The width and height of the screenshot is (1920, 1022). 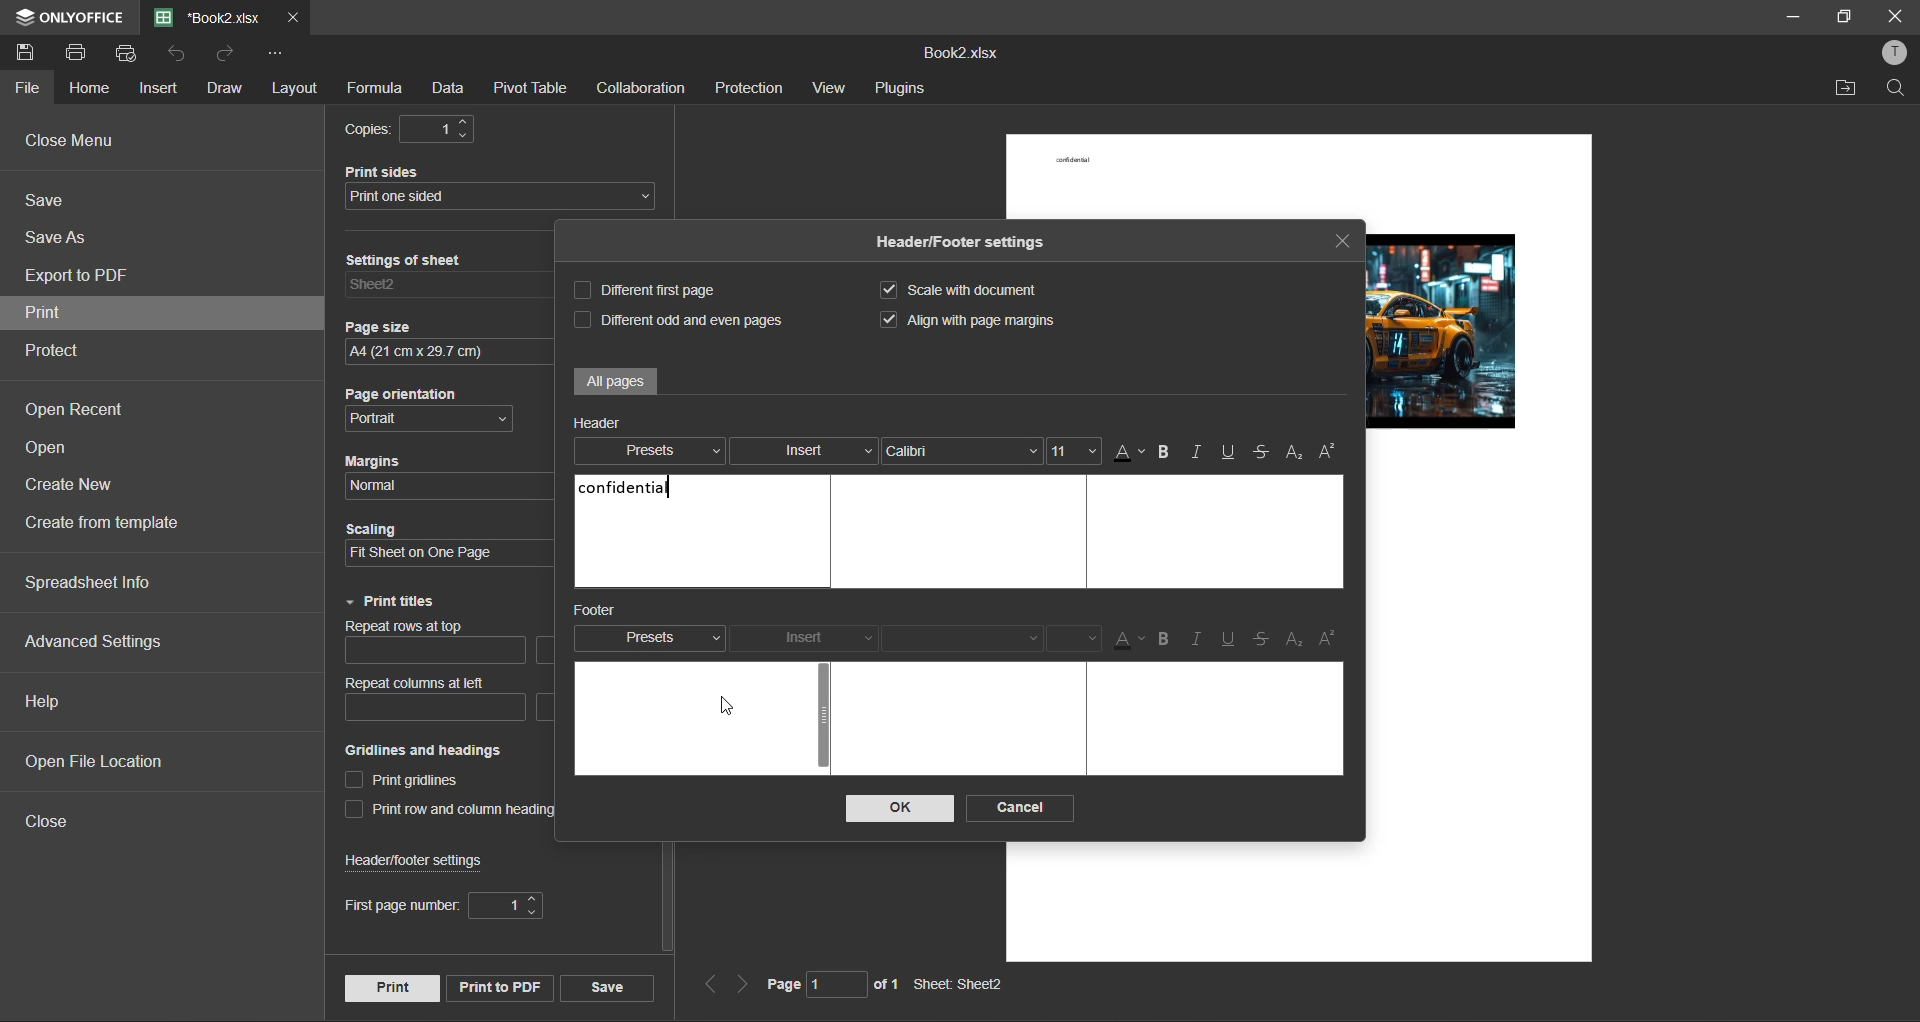 What do you see at coordinates (500, 988) in the screenshot?
I see `print to pdf` at bounding box center [500, 988].